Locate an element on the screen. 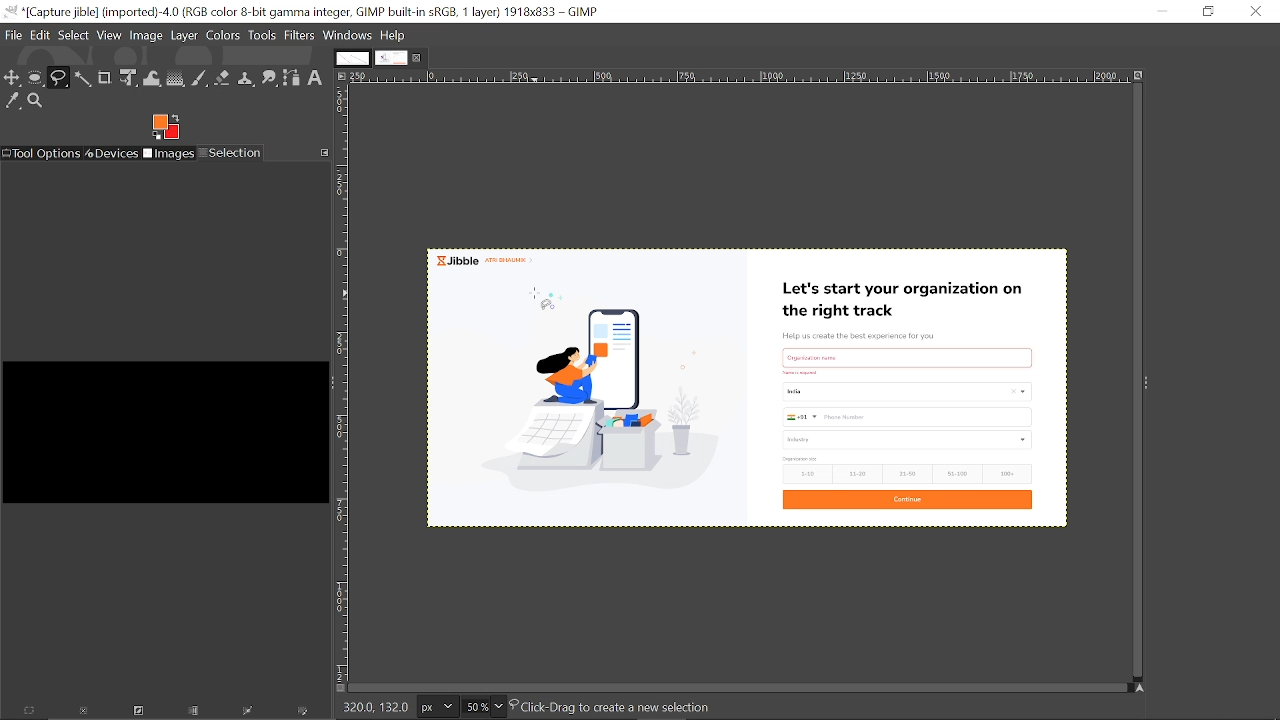 Image resolution: width=1280 pixels, height=720 pixels. Wrap text tool is located at coordinates (153, 78).